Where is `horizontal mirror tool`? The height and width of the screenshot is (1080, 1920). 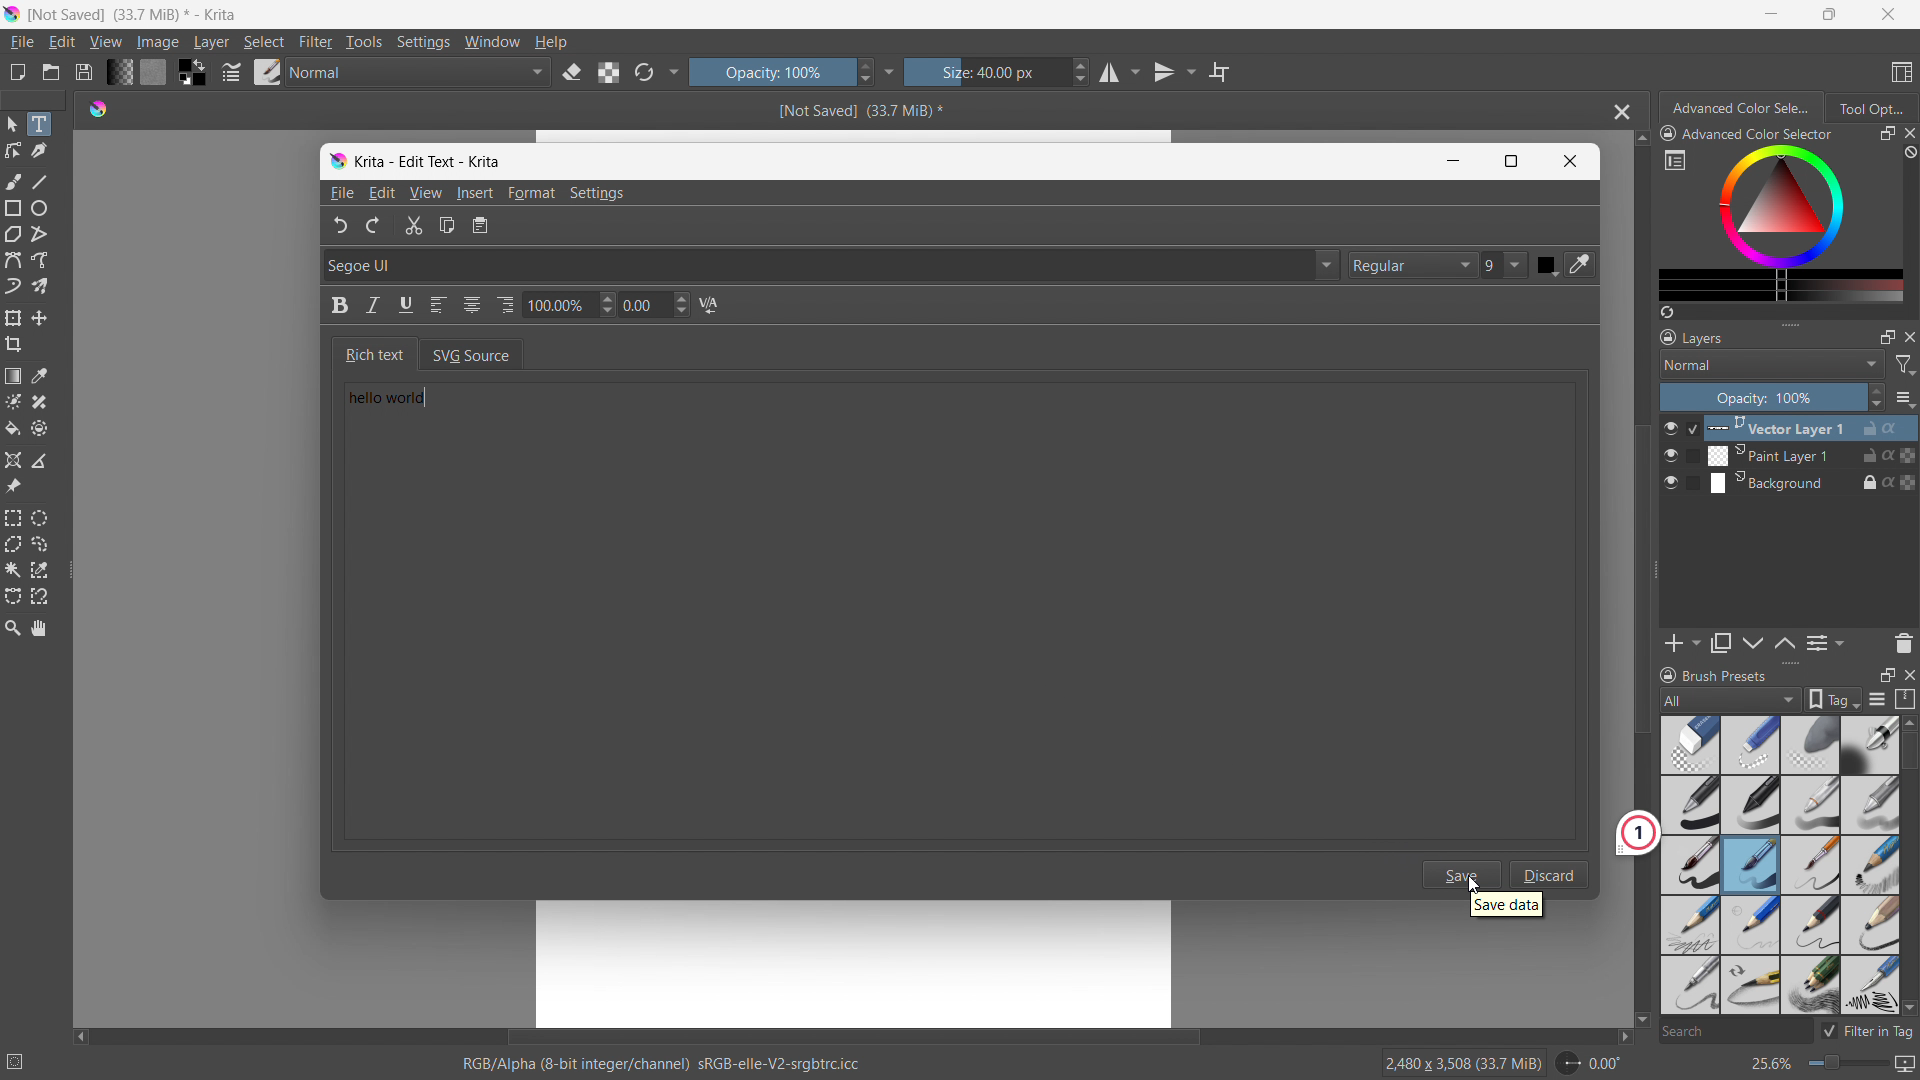 horizontal mirror tool is located at coordinates (1118, 73).